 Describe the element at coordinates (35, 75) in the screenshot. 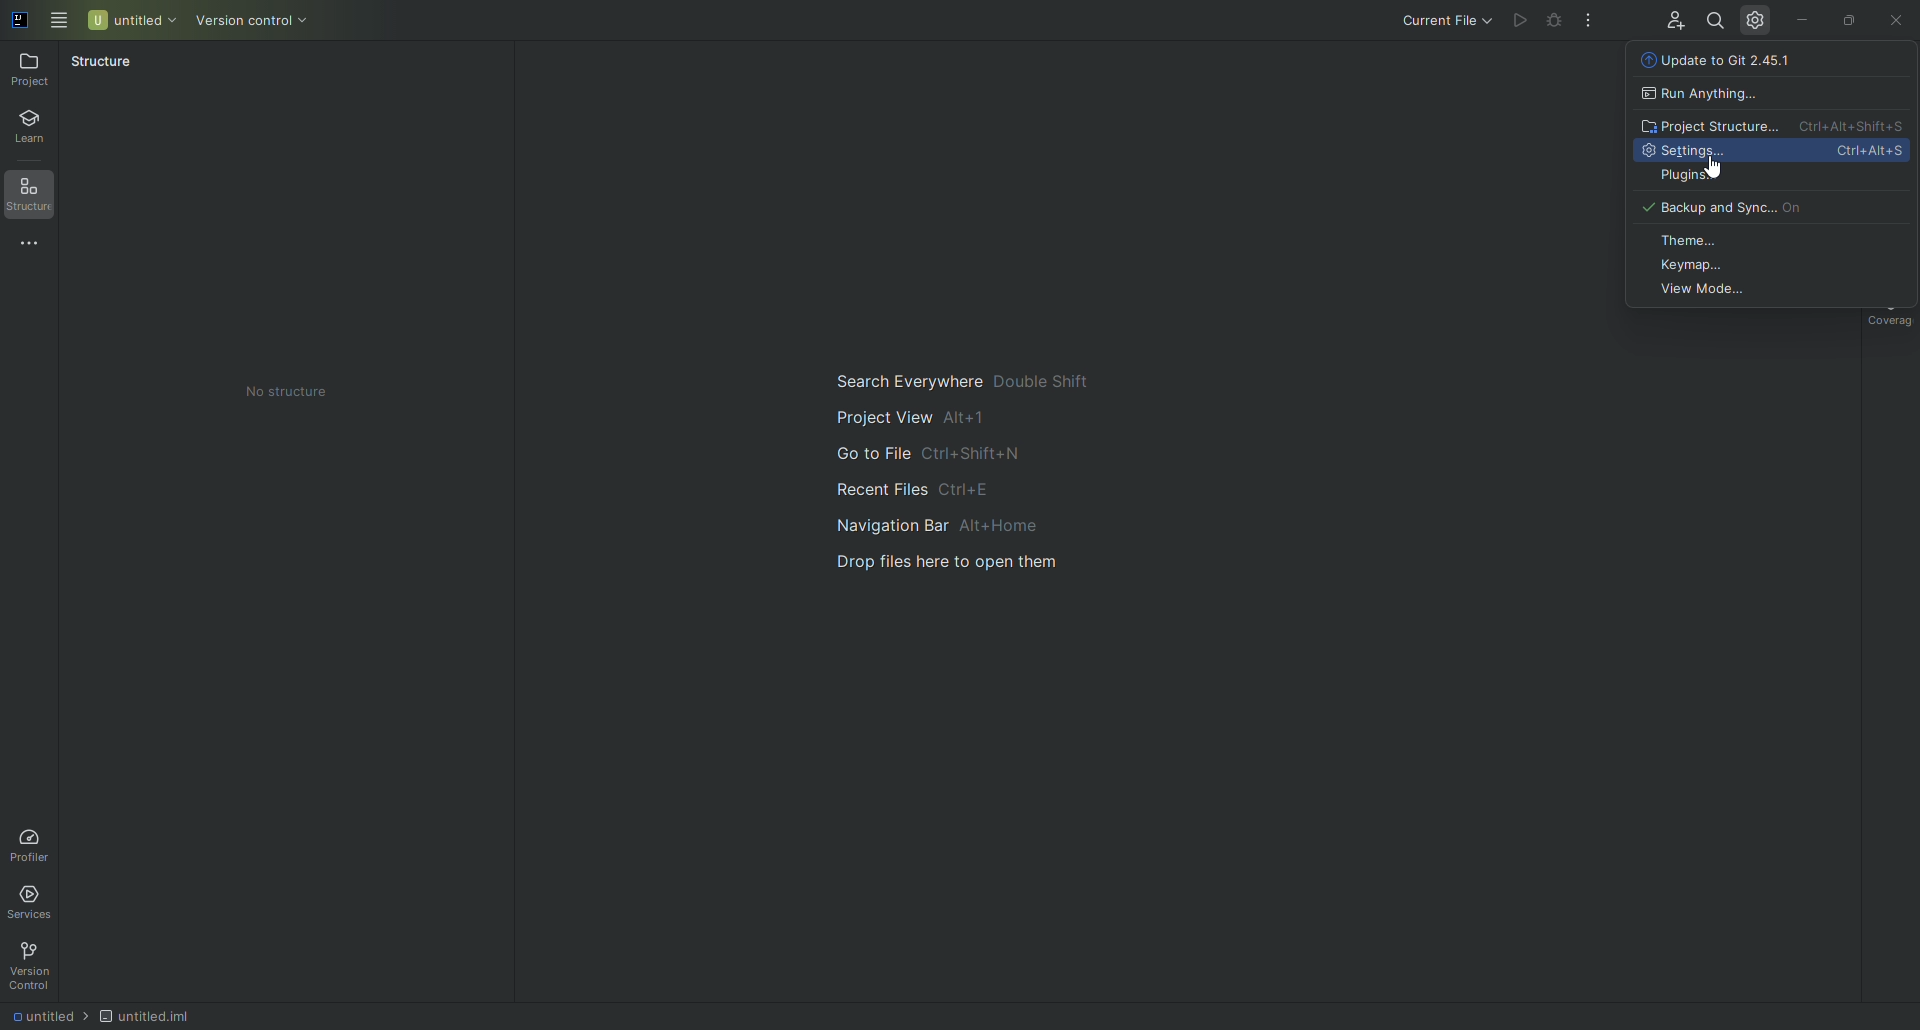

I see `Project` at that location.